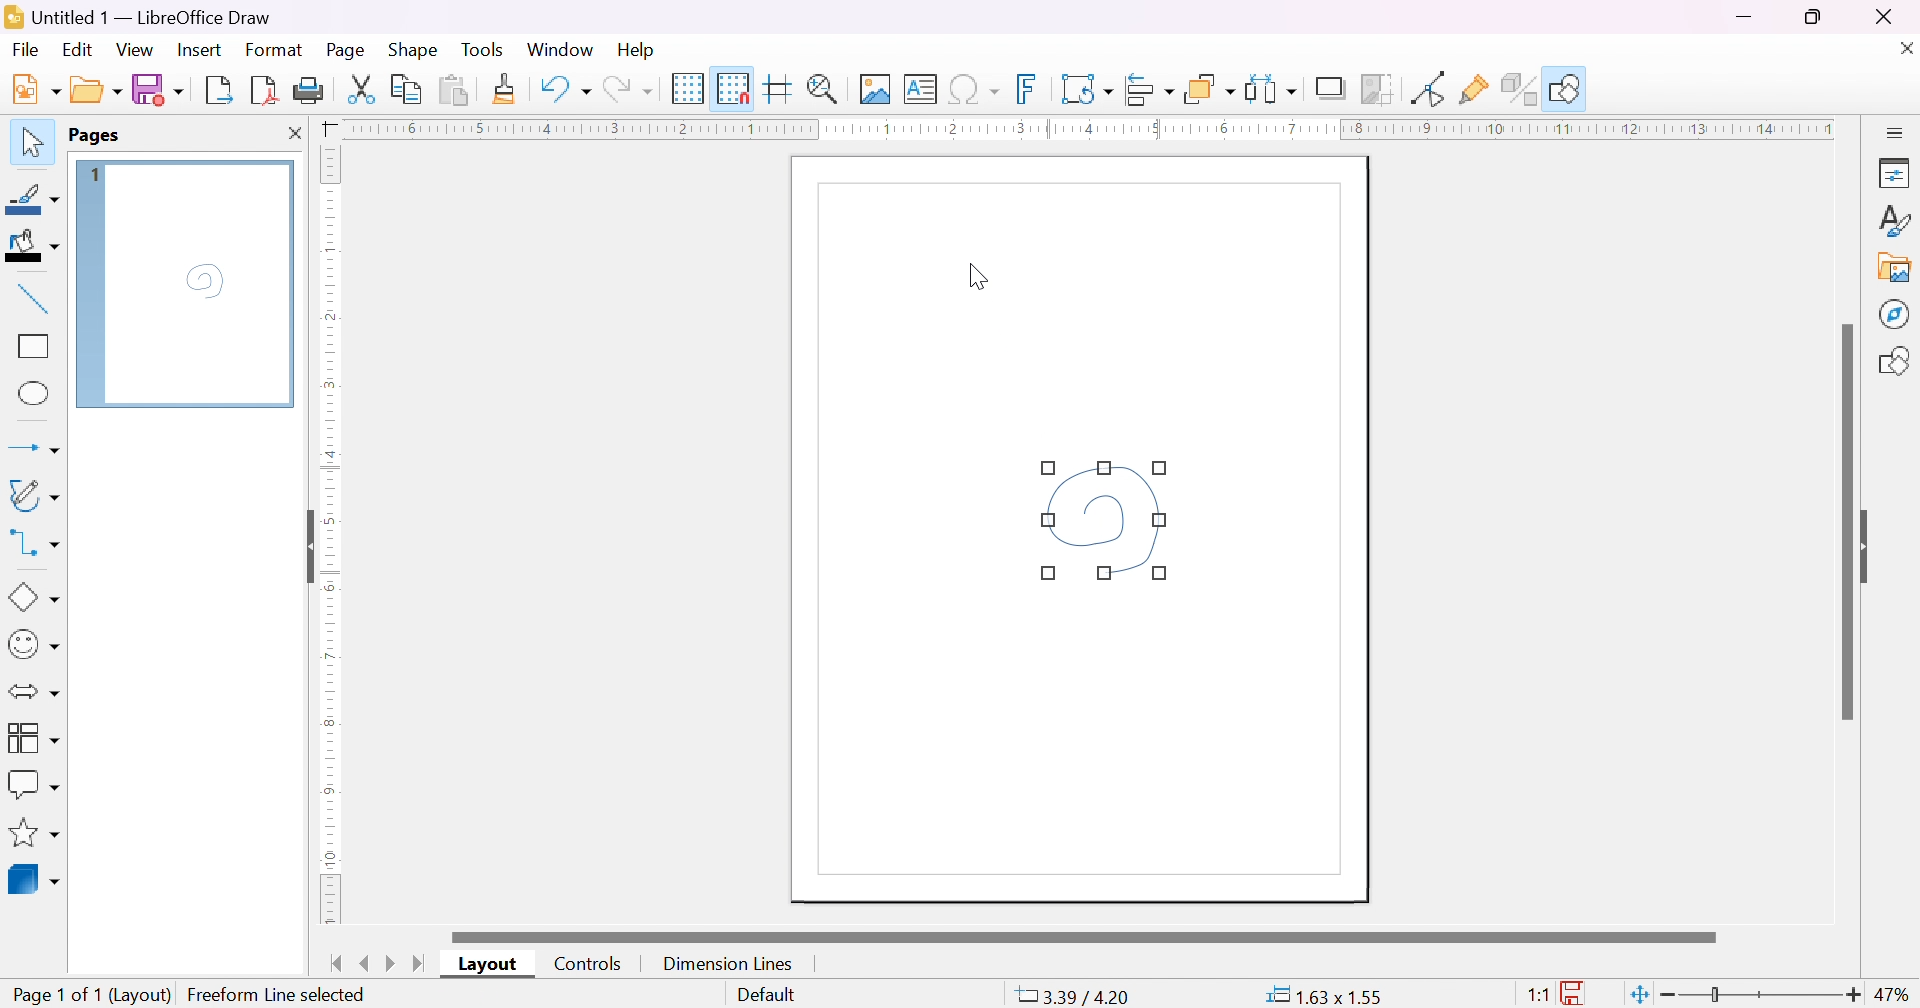 Image resolution: width=1920 pixels, height=1008 pixels. Describe the element at coordinates (1765, 996) in the screenshot. I see `slider` at that location.